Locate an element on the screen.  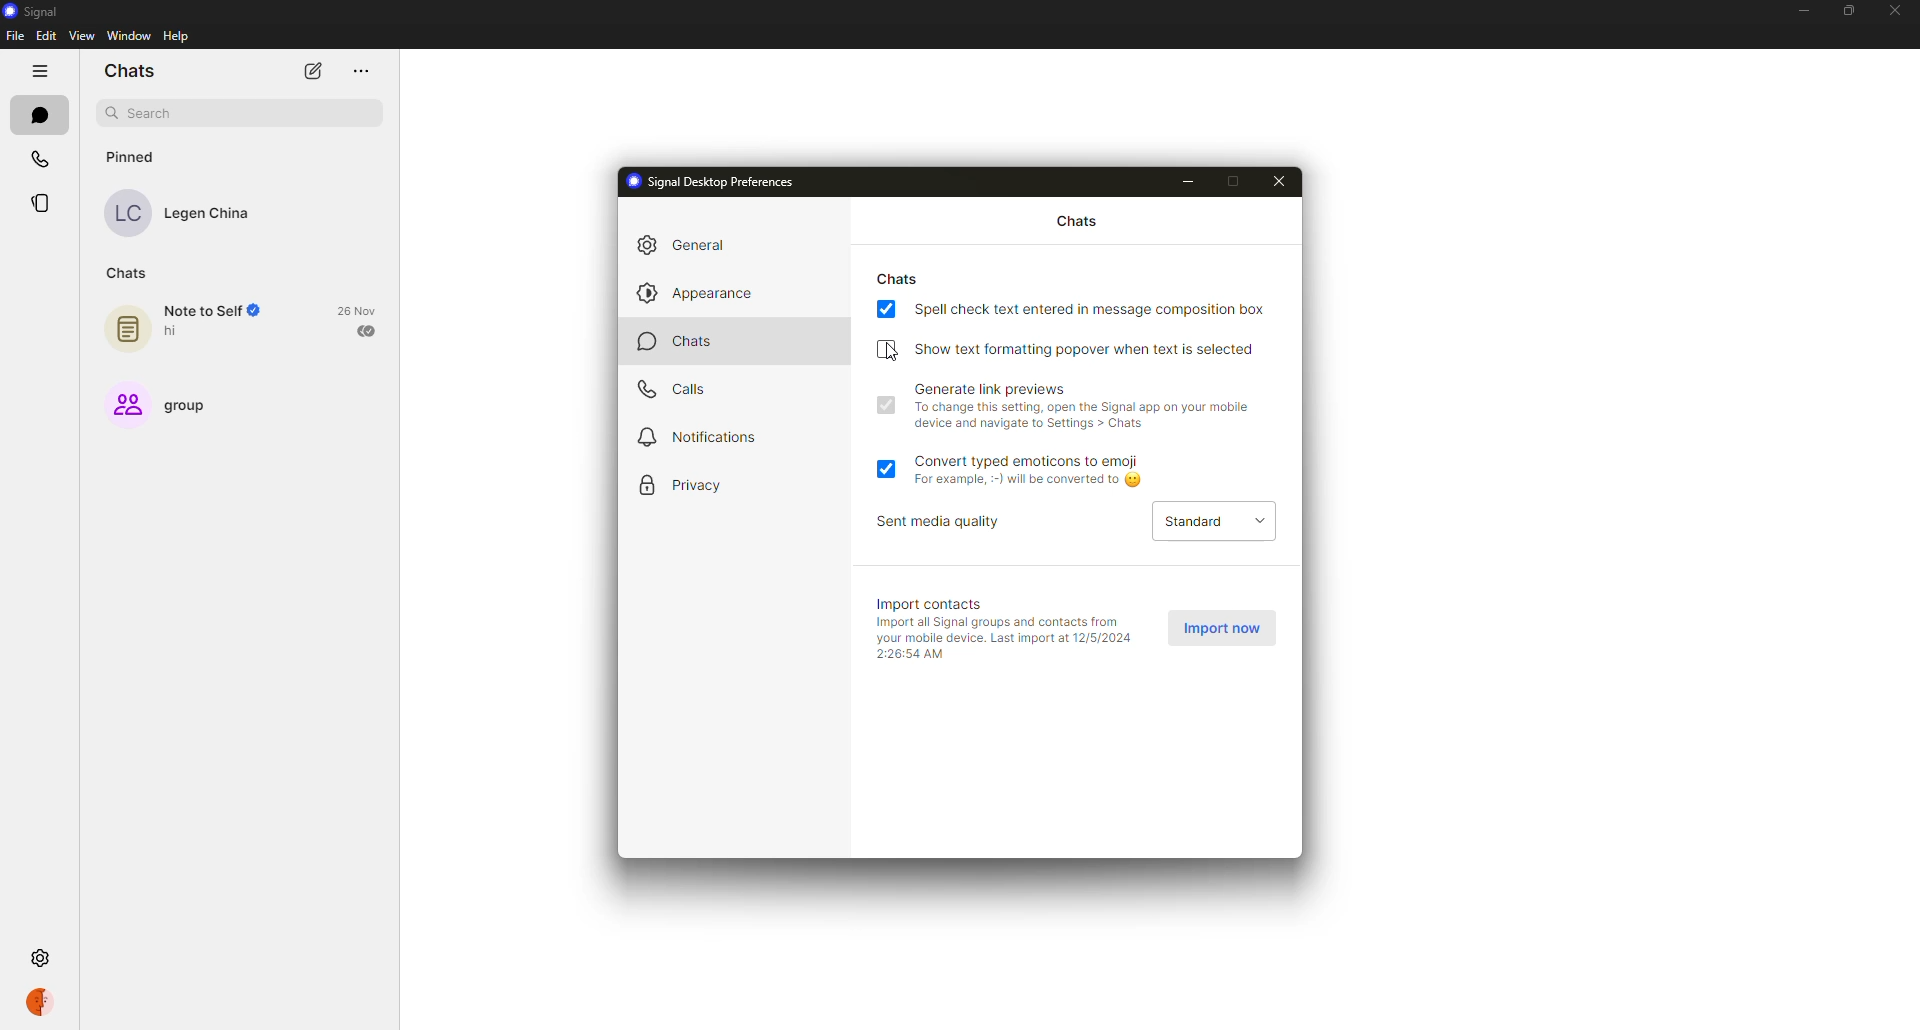
notifications is located at coordinates (703, 438).